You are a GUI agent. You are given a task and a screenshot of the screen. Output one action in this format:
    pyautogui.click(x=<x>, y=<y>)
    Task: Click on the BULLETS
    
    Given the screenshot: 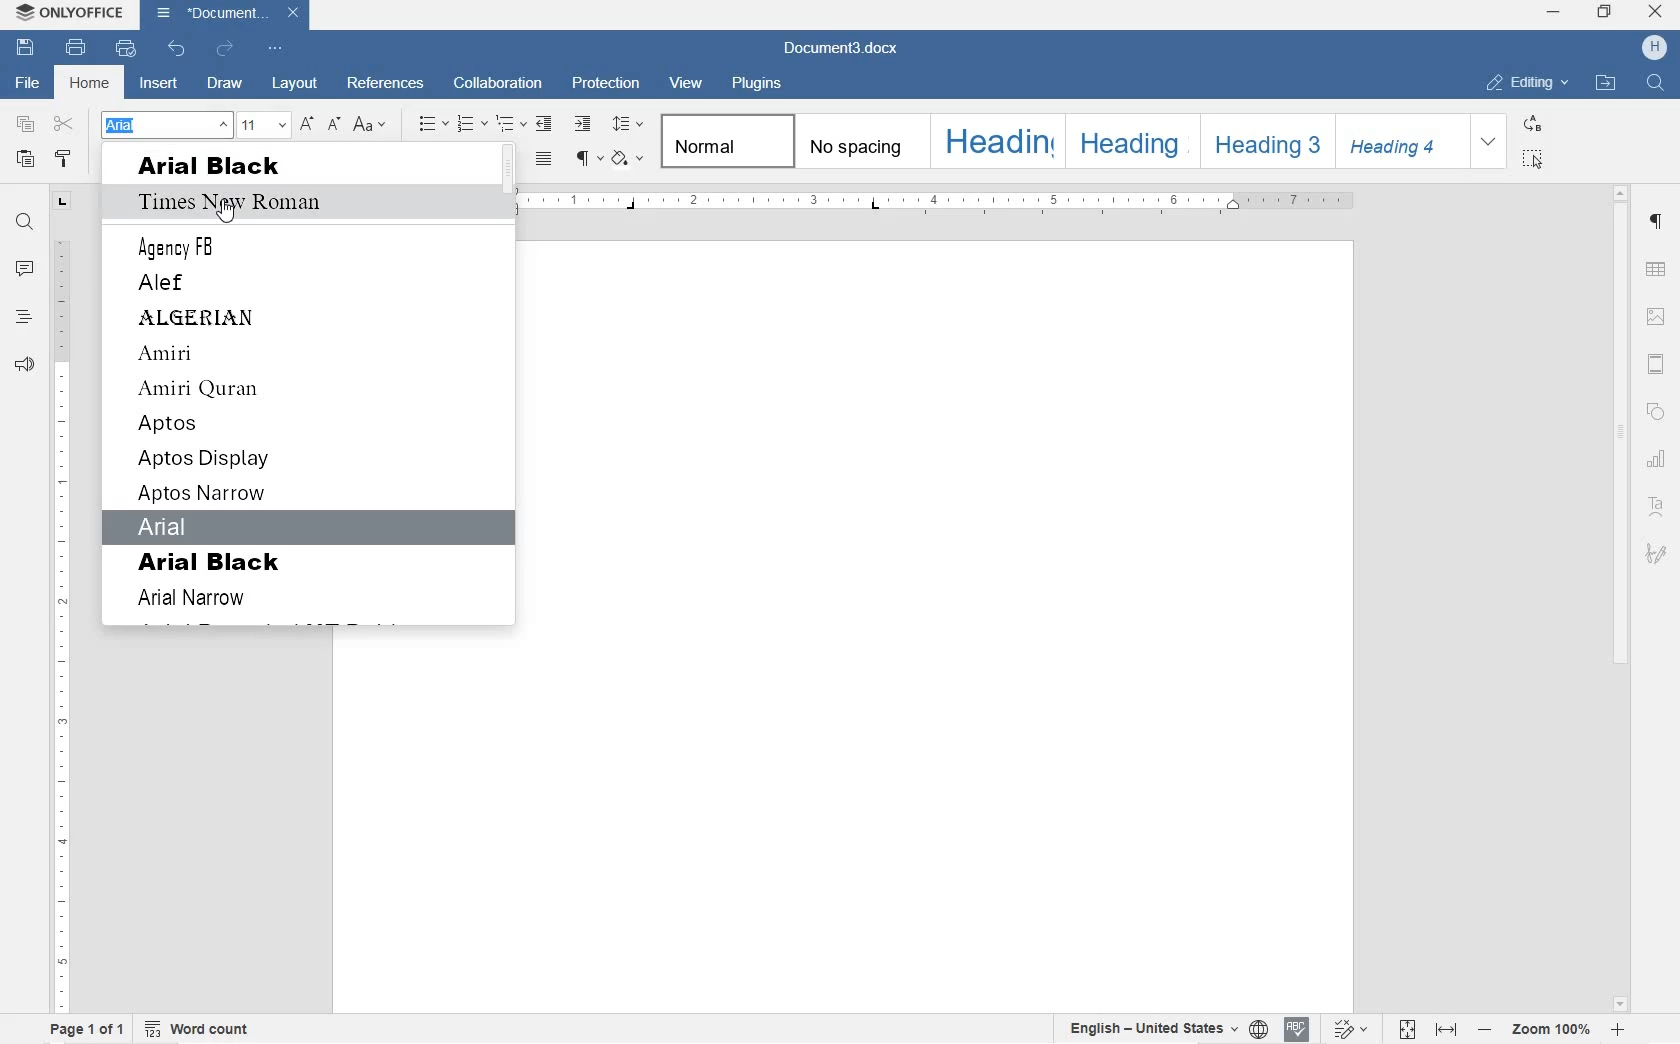 What is the action you would take?
    pyautogui.click(x=433, y=125)
    